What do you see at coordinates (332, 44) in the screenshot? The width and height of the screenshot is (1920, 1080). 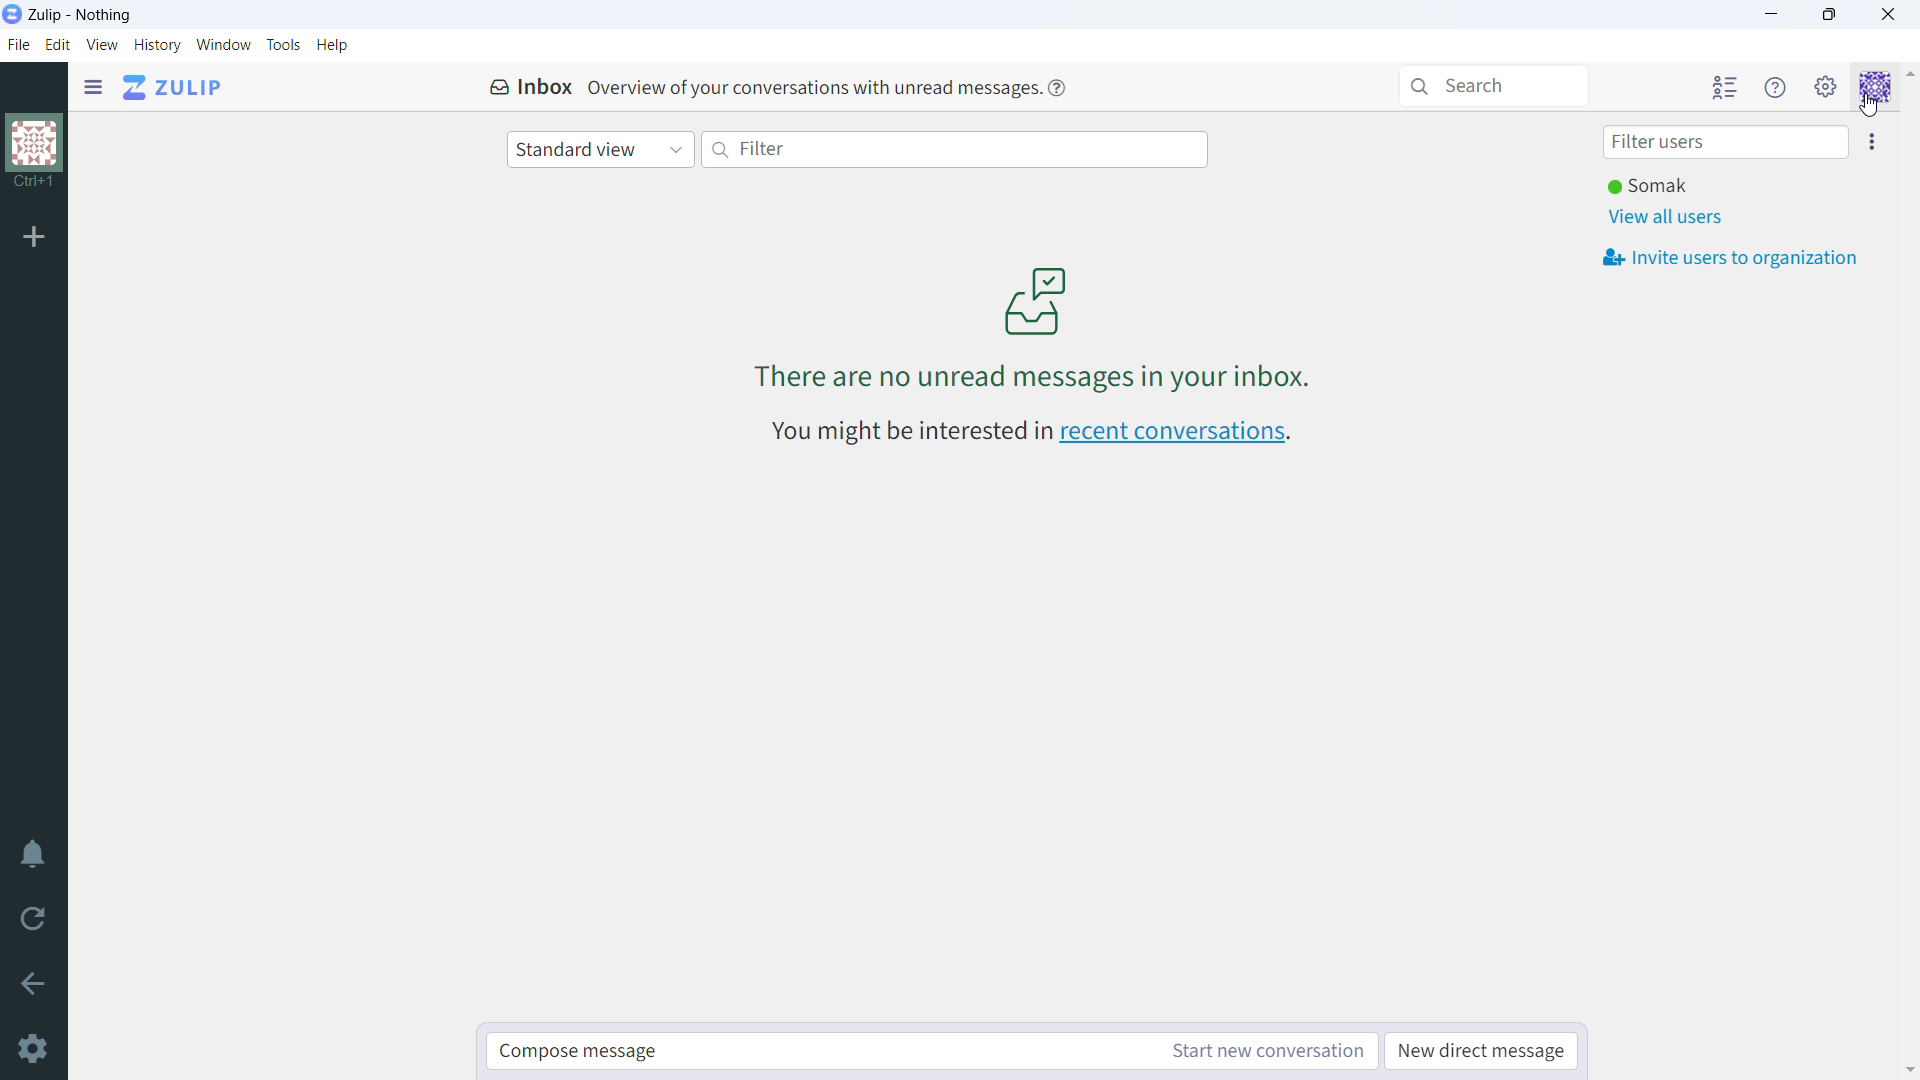 I see `help` at bounding box center [332, 44].